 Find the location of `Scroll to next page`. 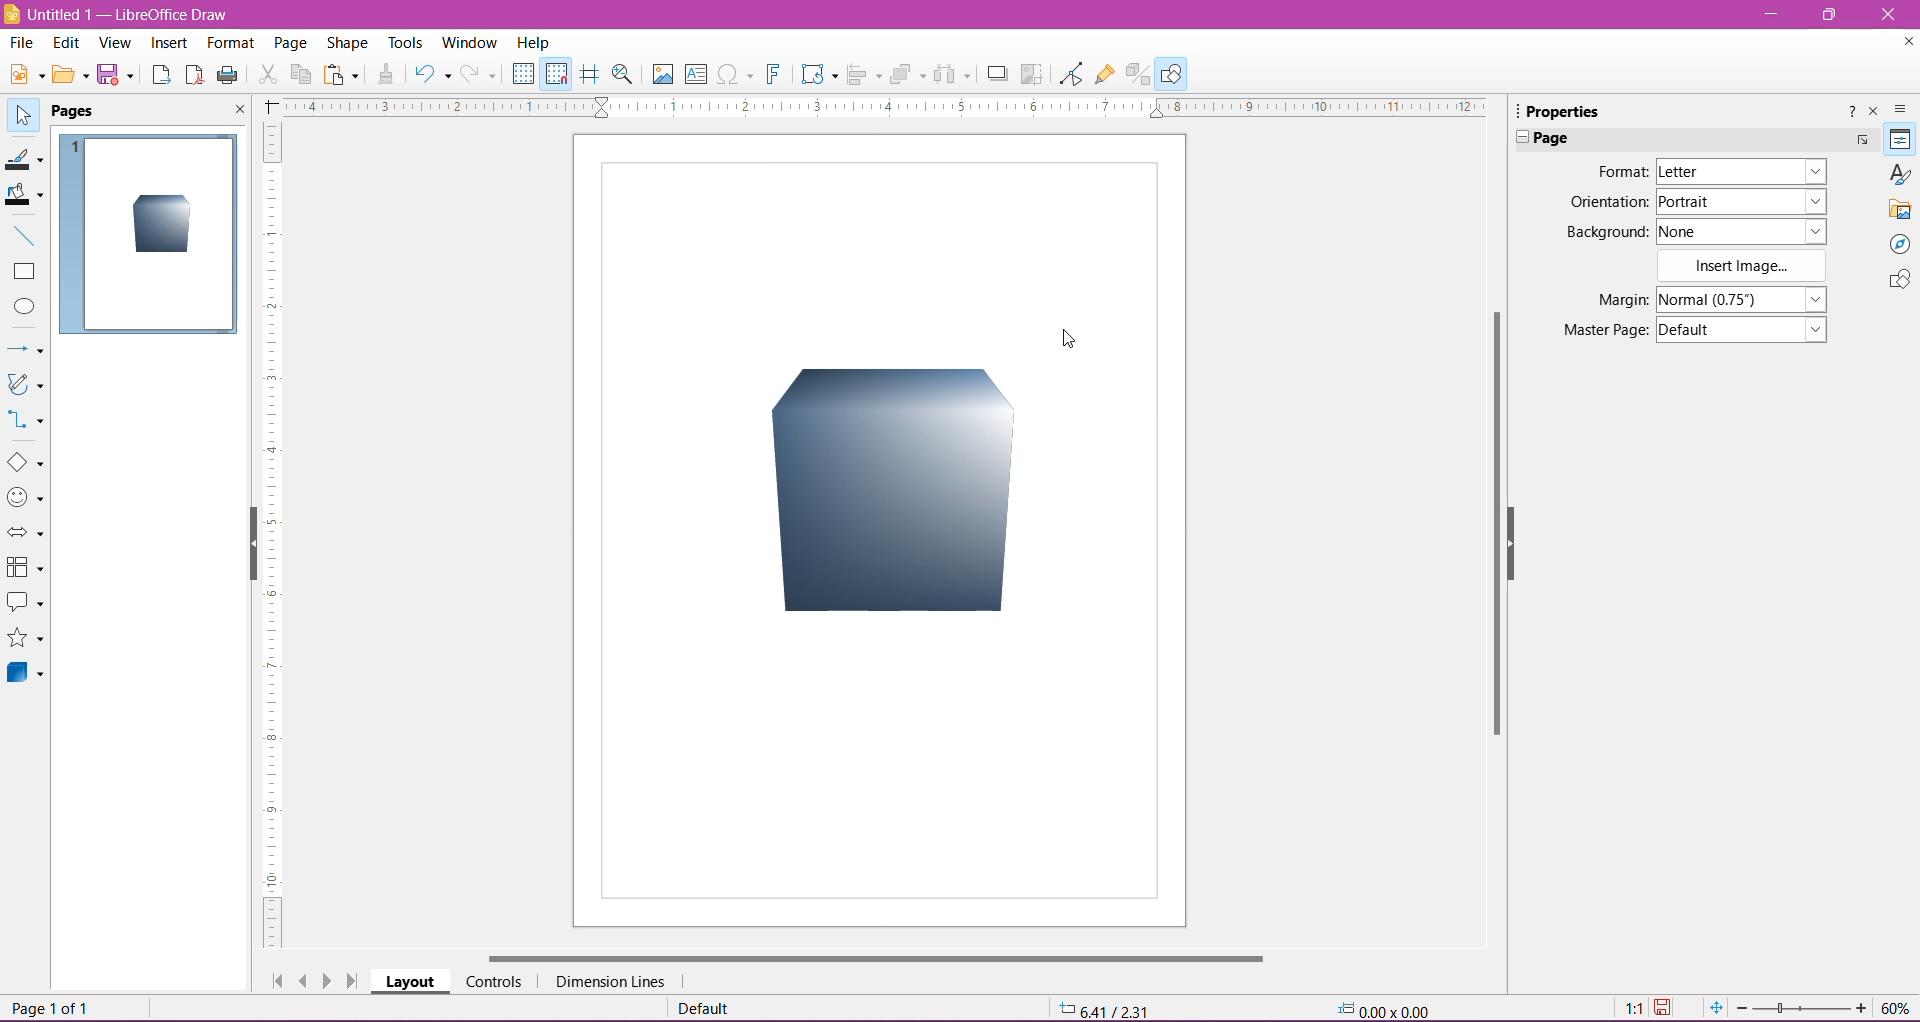

Scroll to next page is located at coordinates (330, 980).